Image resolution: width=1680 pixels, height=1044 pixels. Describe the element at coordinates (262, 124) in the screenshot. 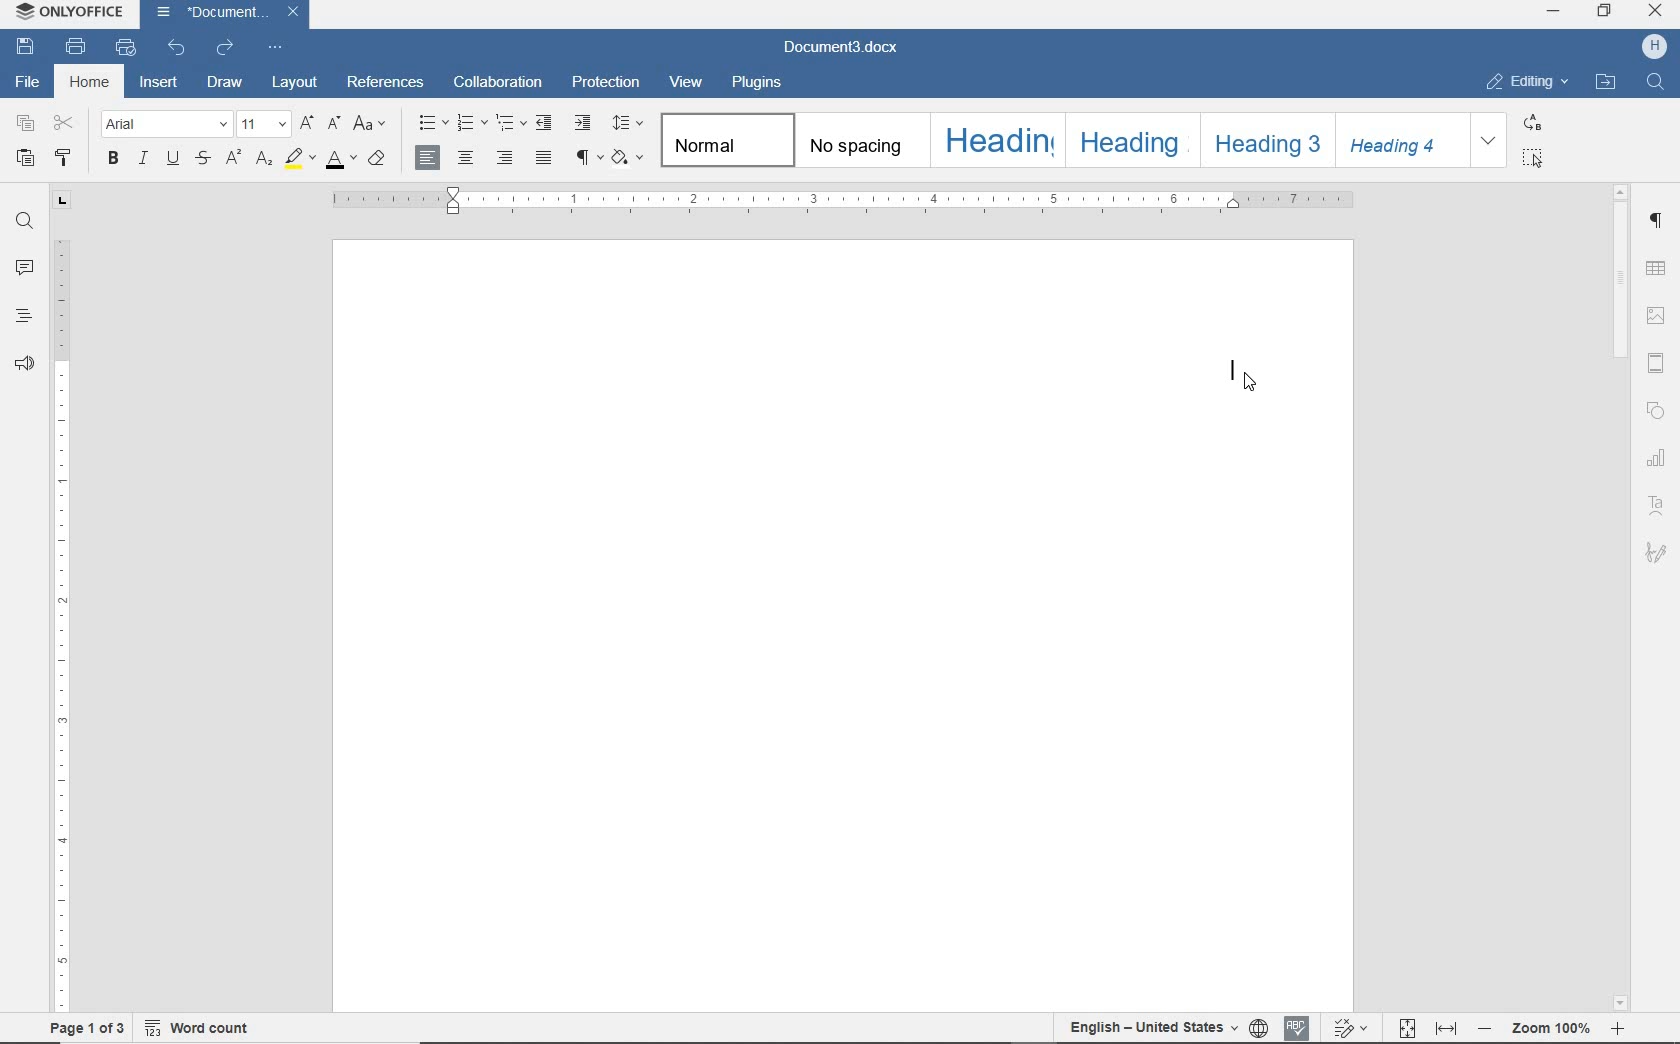

I see `FONT SIZE` at that location.